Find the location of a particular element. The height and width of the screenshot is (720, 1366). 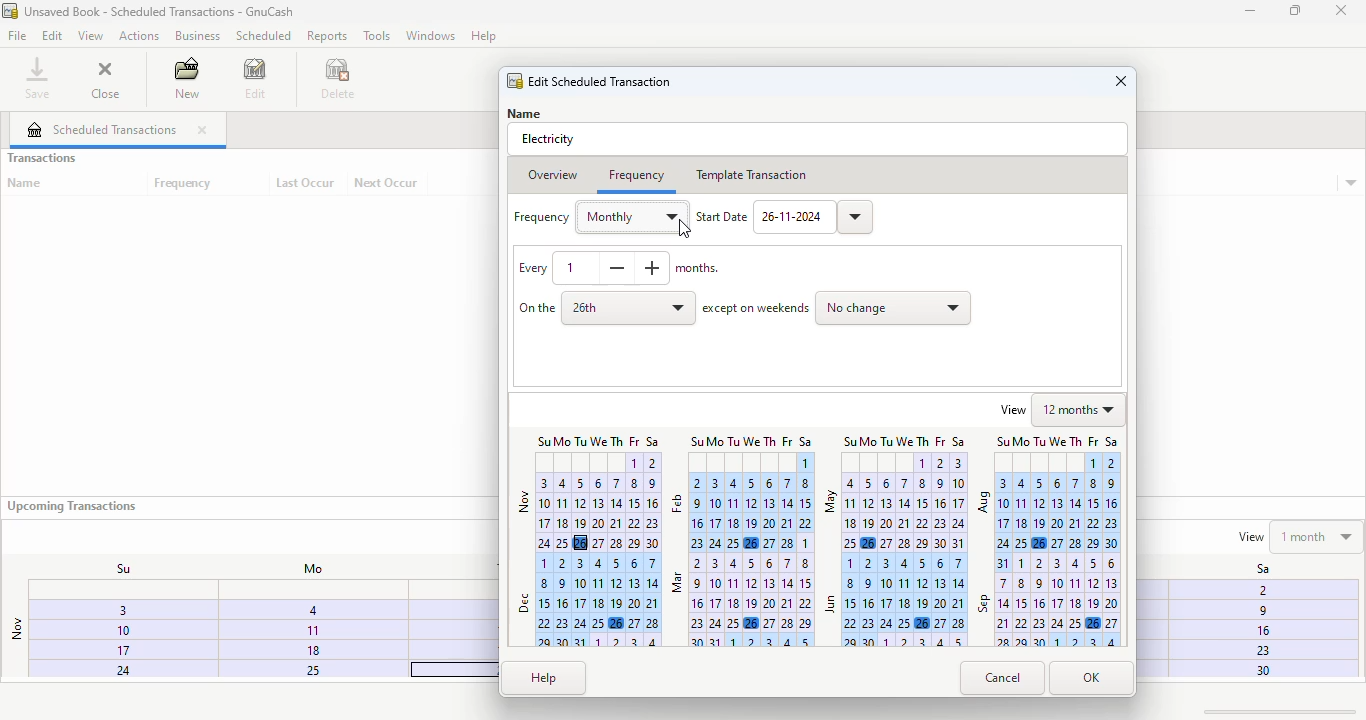

reports is located at coordinates (328, 35).